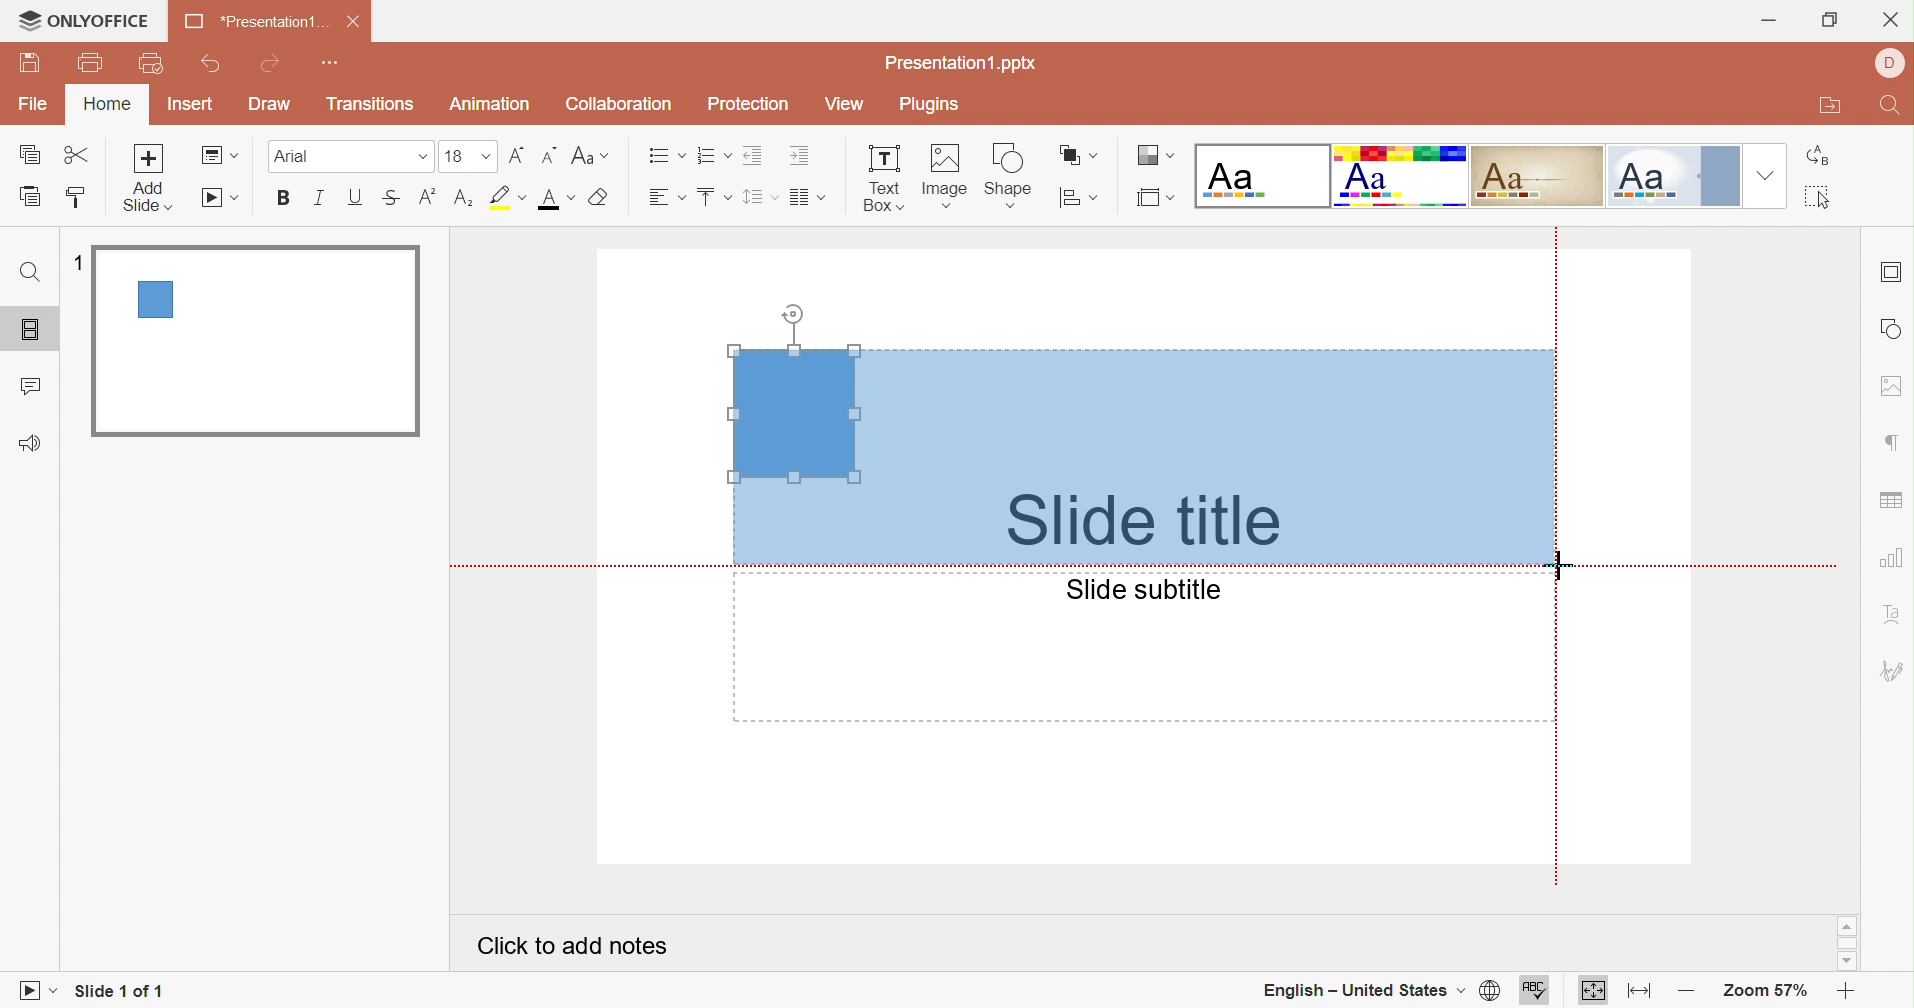  I want to click on Home, so click(104, 104).